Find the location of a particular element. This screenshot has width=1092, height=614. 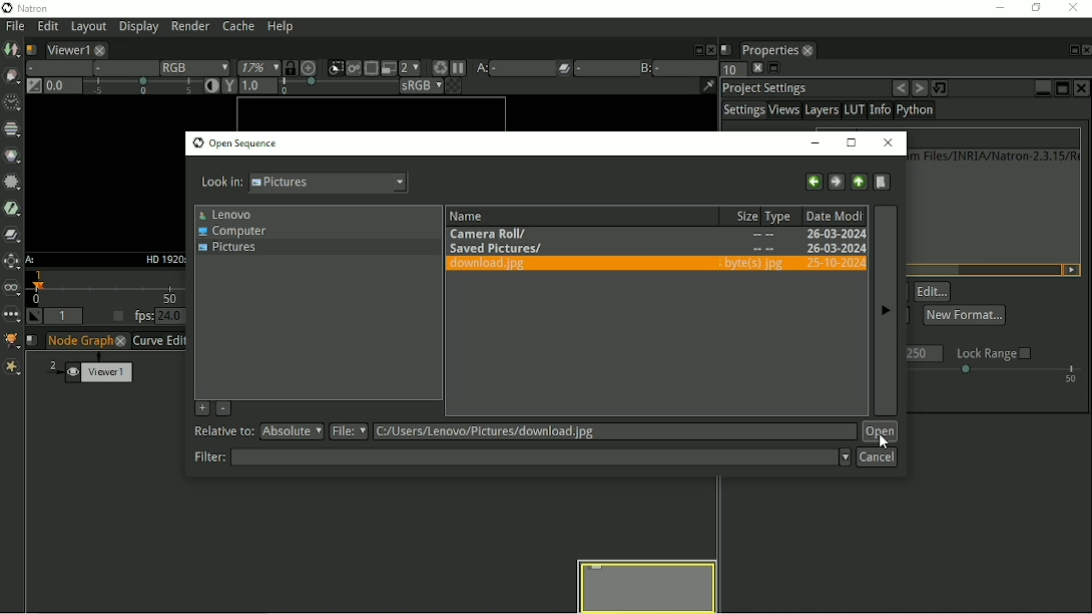

Views is located at coordinates (13, 288).